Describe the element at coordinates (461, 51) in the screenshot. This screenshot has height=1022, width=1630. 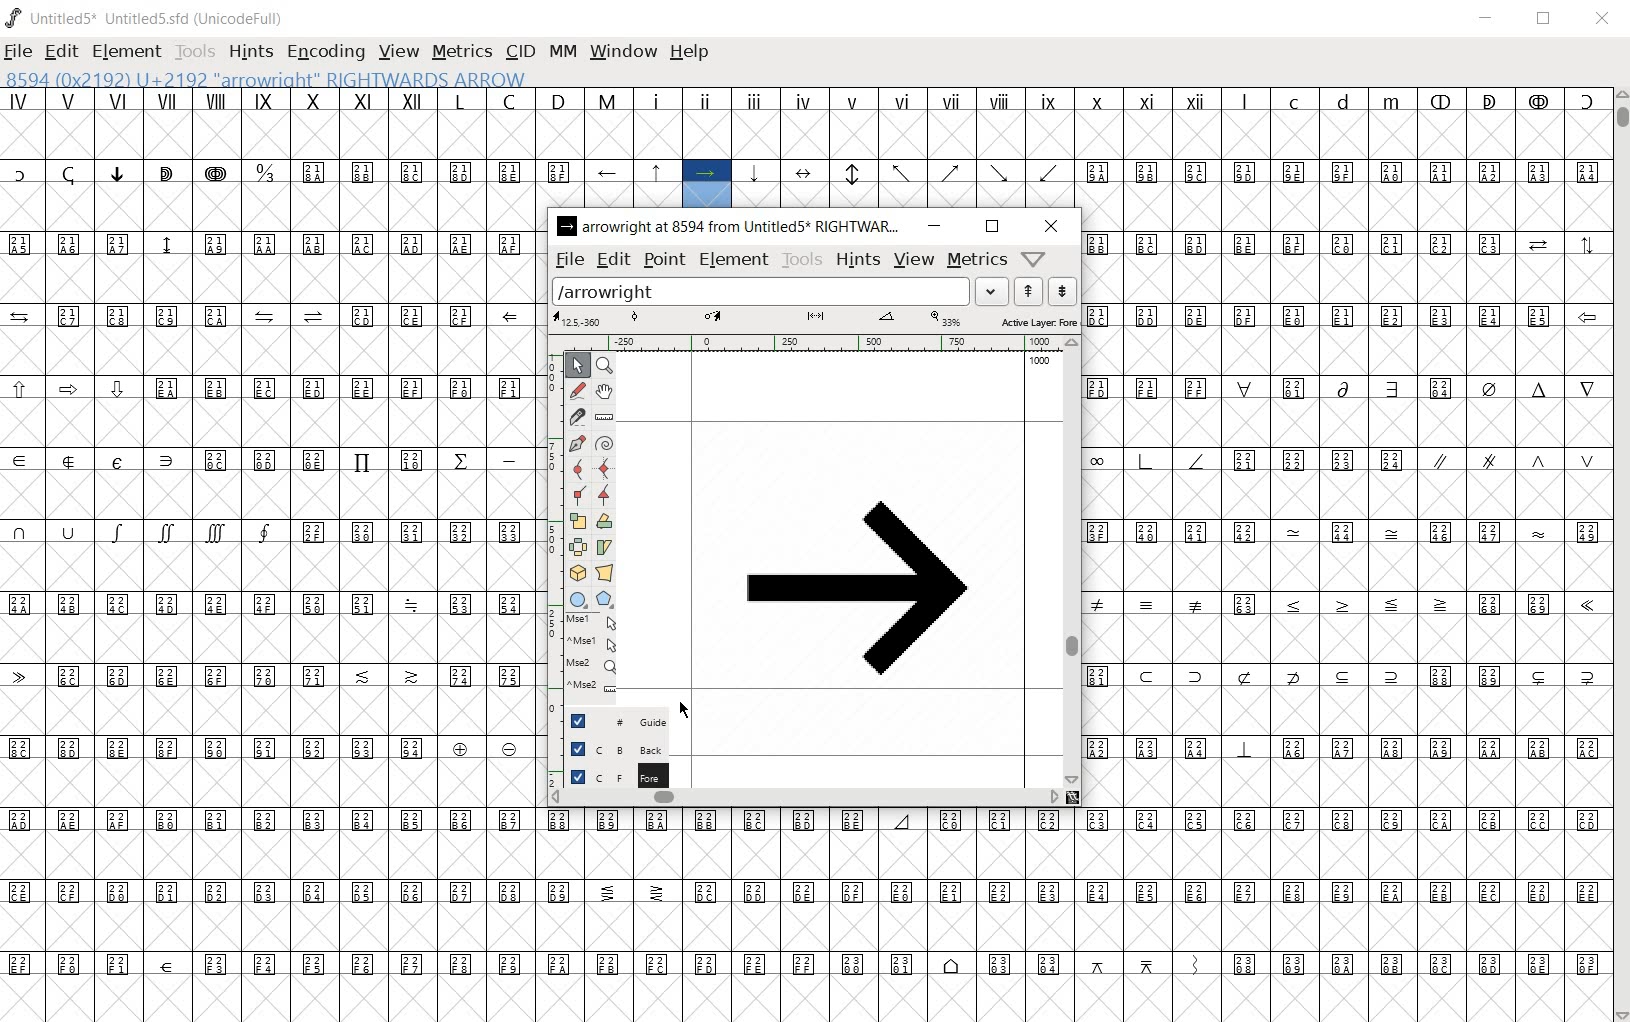
I see `METRICS` at that location.